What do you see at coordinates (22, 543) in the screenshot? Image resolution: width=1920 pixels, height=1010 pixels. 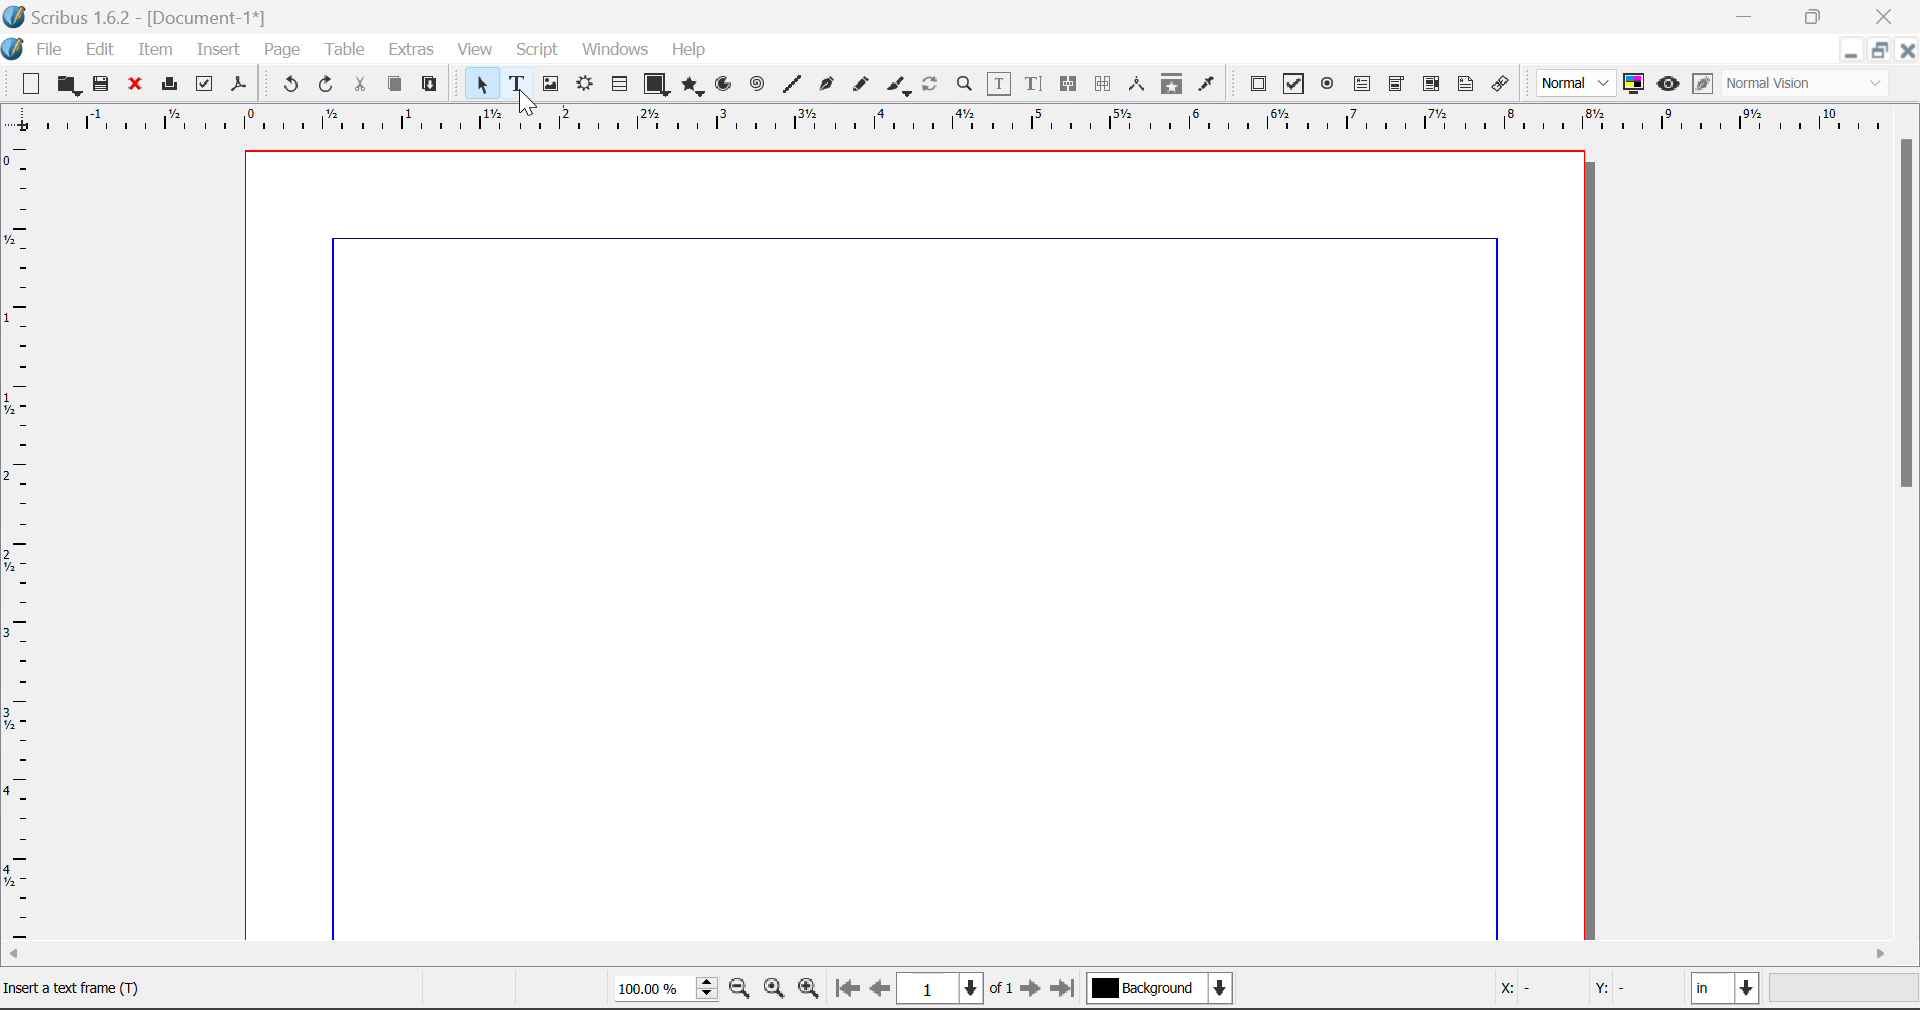 I see `Horizontal Page Margins` at bounding box center [22, 543].